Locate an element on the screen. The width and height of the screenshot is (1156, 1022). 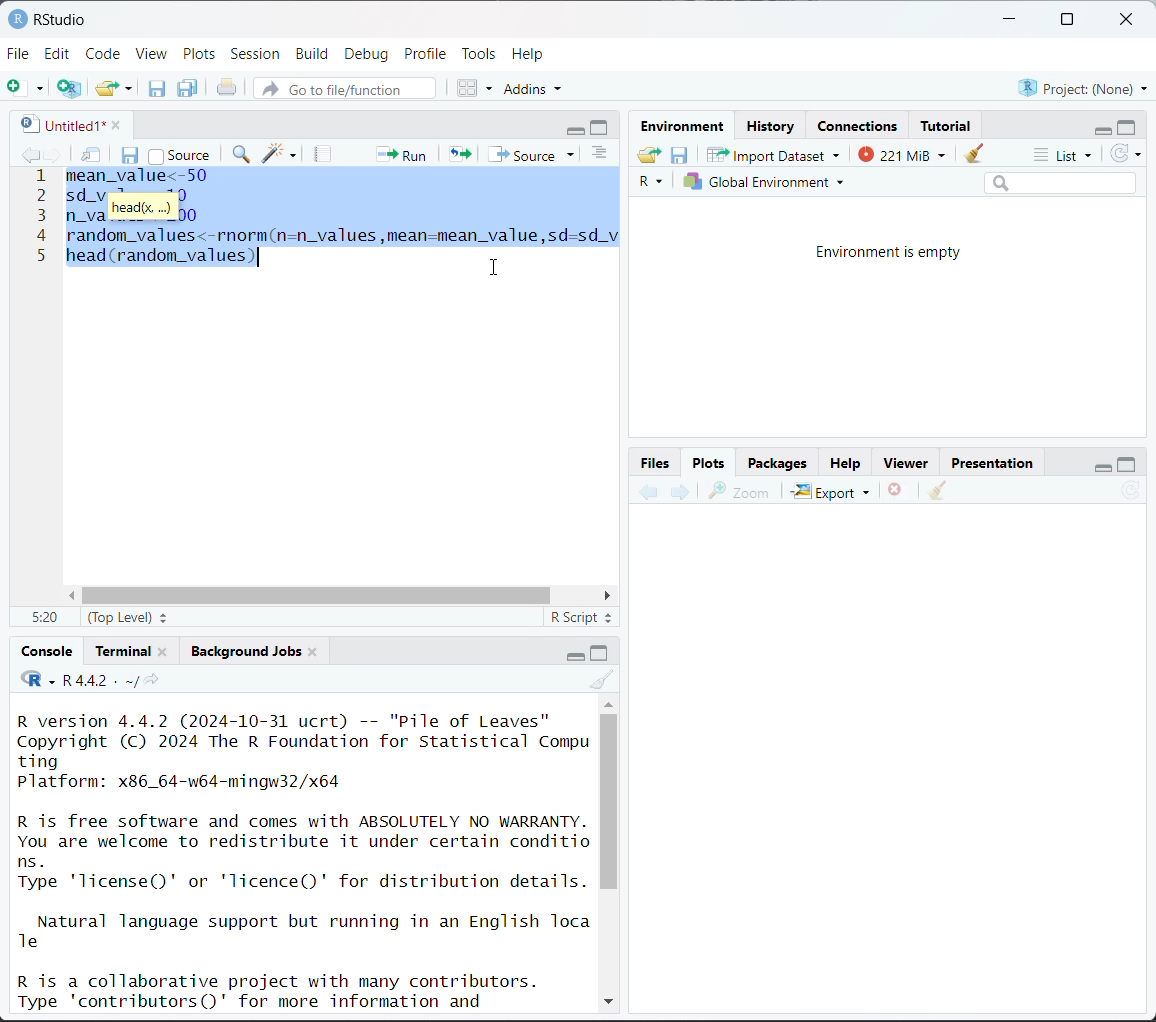
save current document is located at coordinates (157, 88).